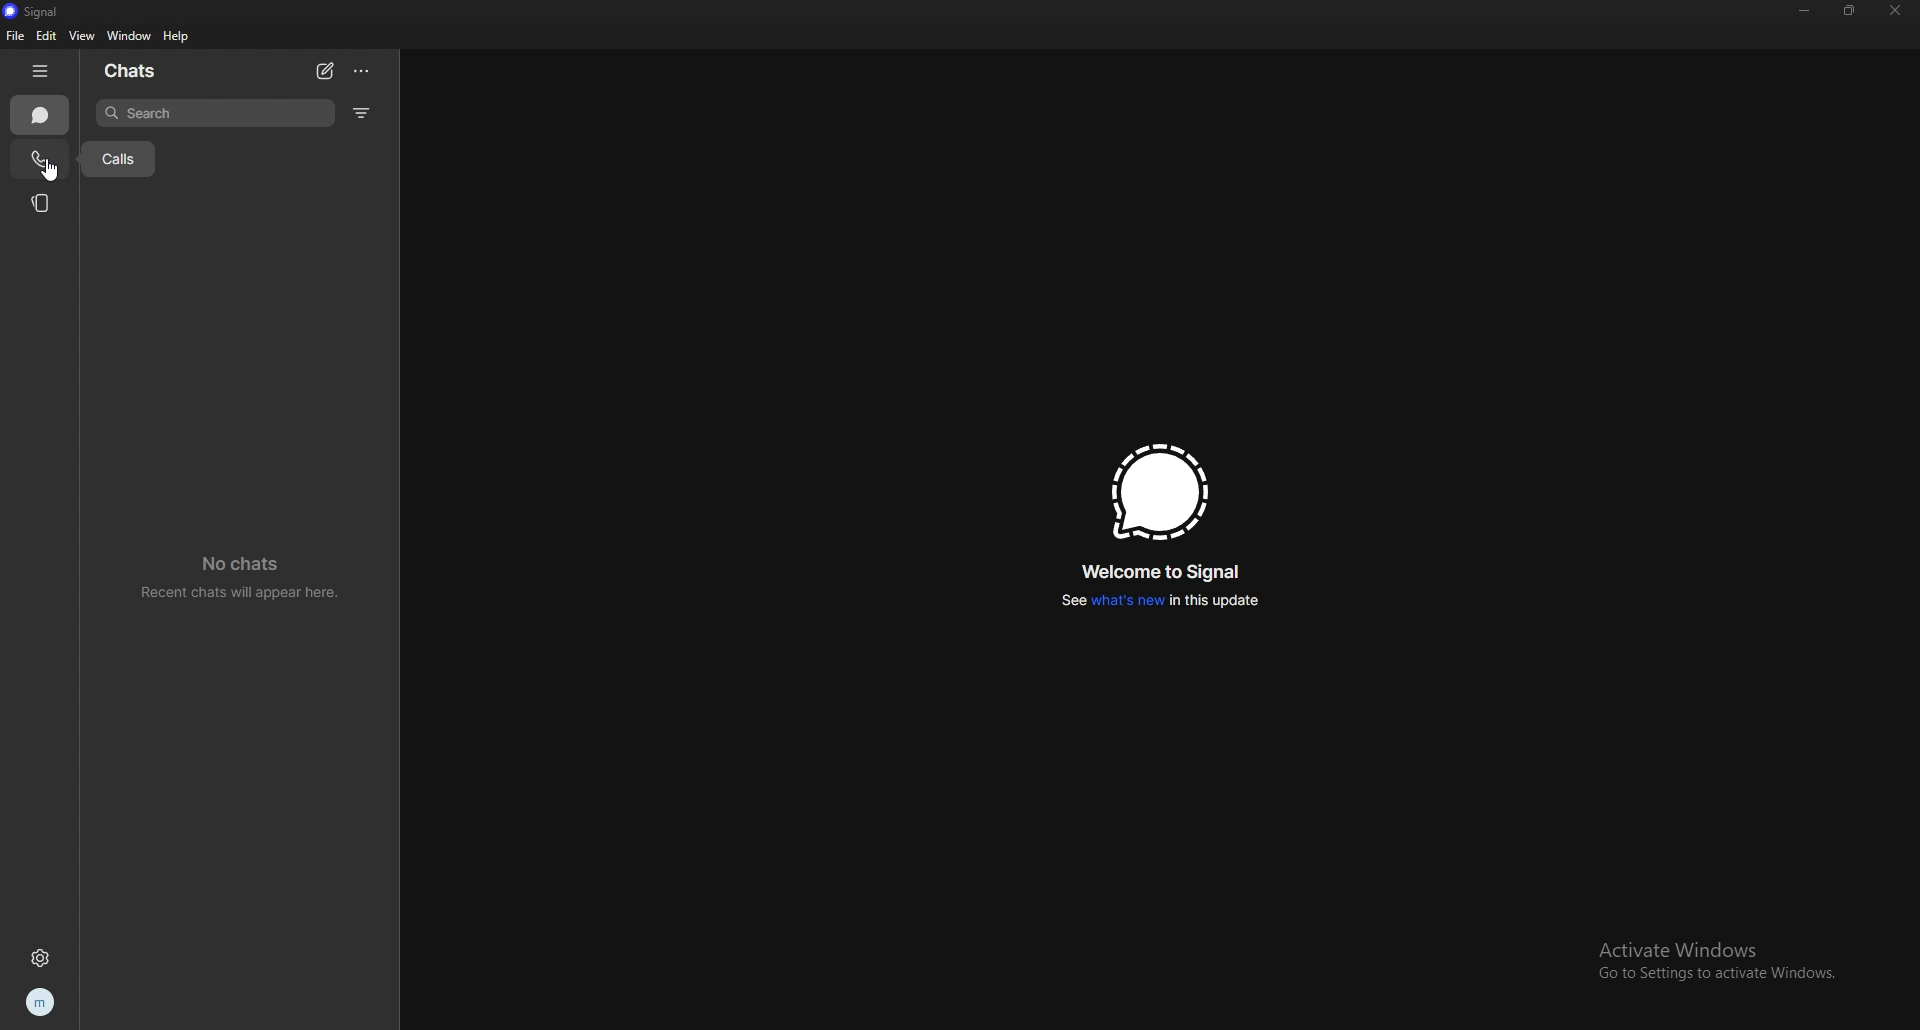 Image resolution: width=1920 pixels, height=1030 pixels. I want to click on welcome, so click(1162, 570).